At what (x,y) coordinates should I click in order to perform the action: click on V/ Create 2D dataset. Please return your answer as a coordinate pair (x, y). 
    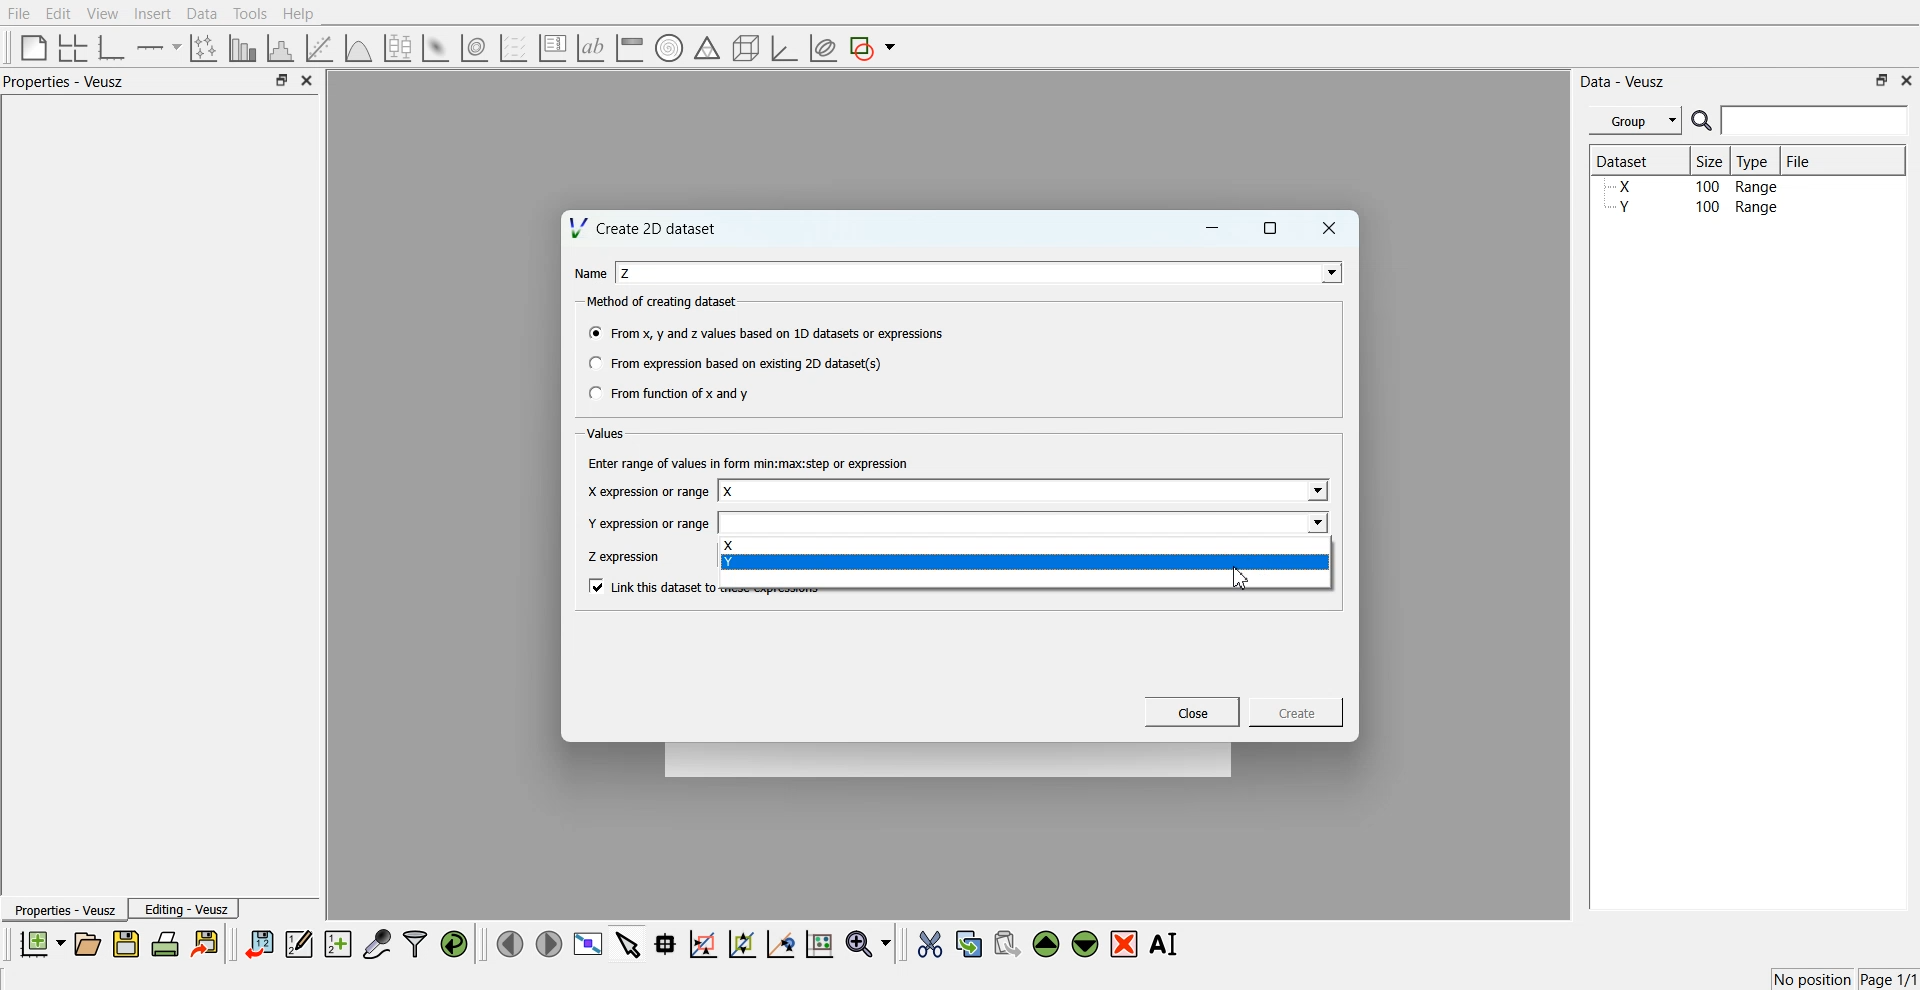
    Looking at the image, I should click on (645, 227).